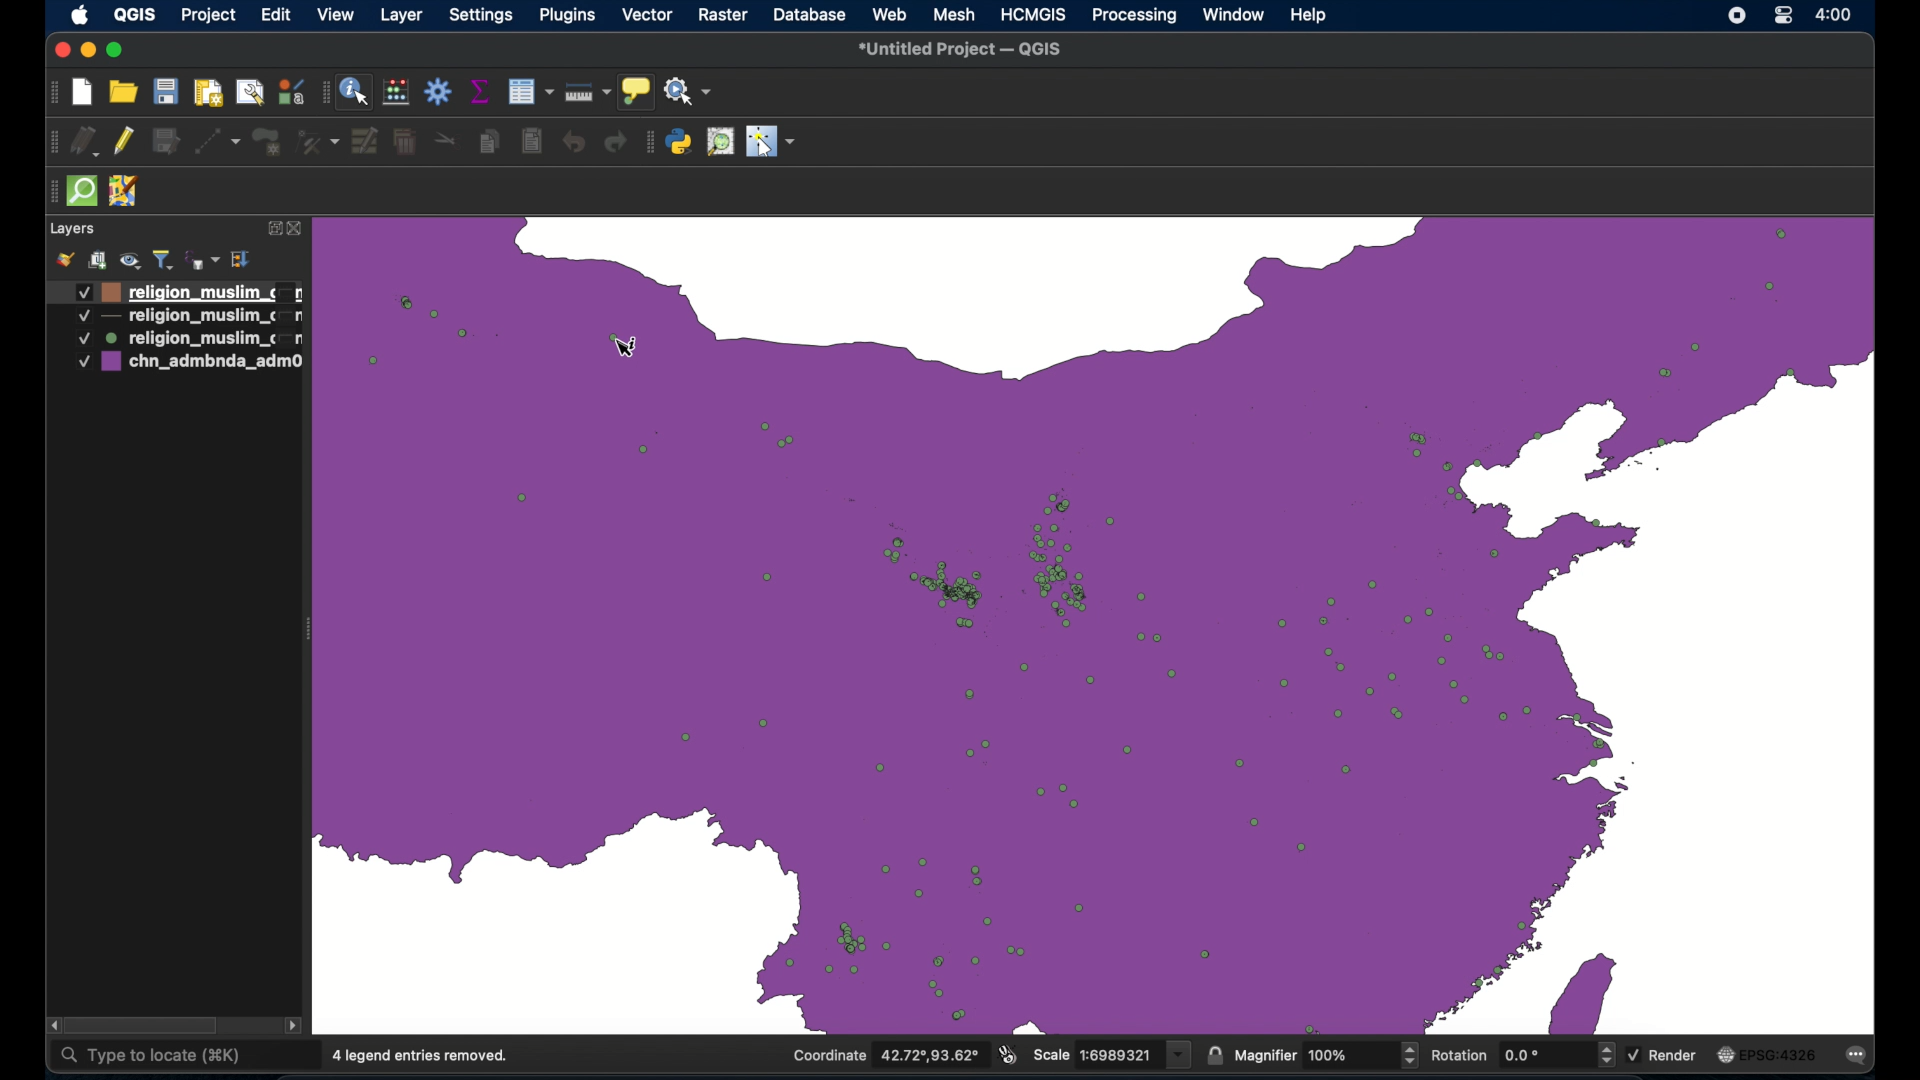 The width and height of the screenshot is (1920, 1080). Describe the element at coordinates (242, 260) in the screenshot. I see `expand all` at that location.